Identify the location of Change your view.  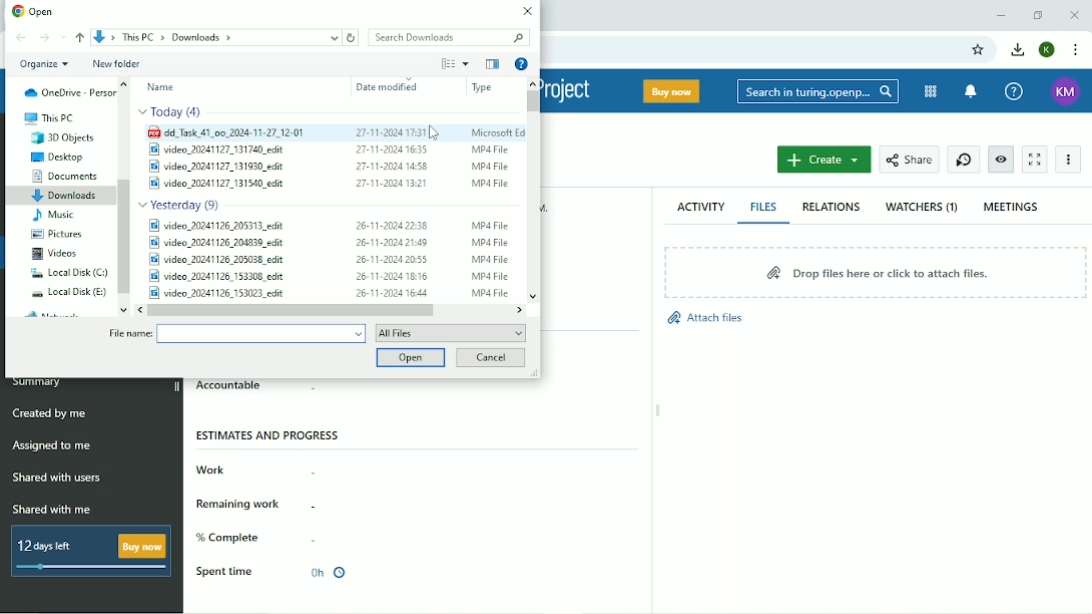
(447, 63).